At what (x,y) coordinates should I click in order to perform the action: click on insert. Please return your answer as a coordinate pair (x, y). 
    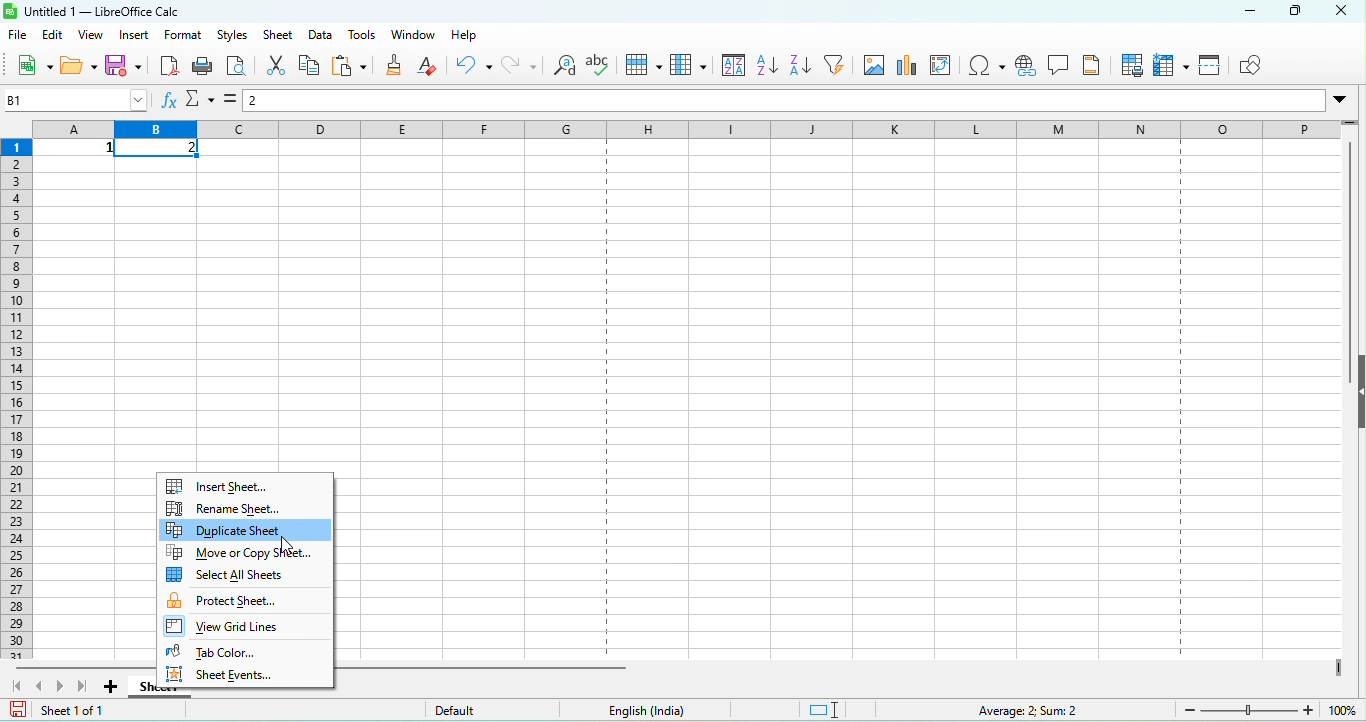
    Looking at the image, I should click on (135, 35).